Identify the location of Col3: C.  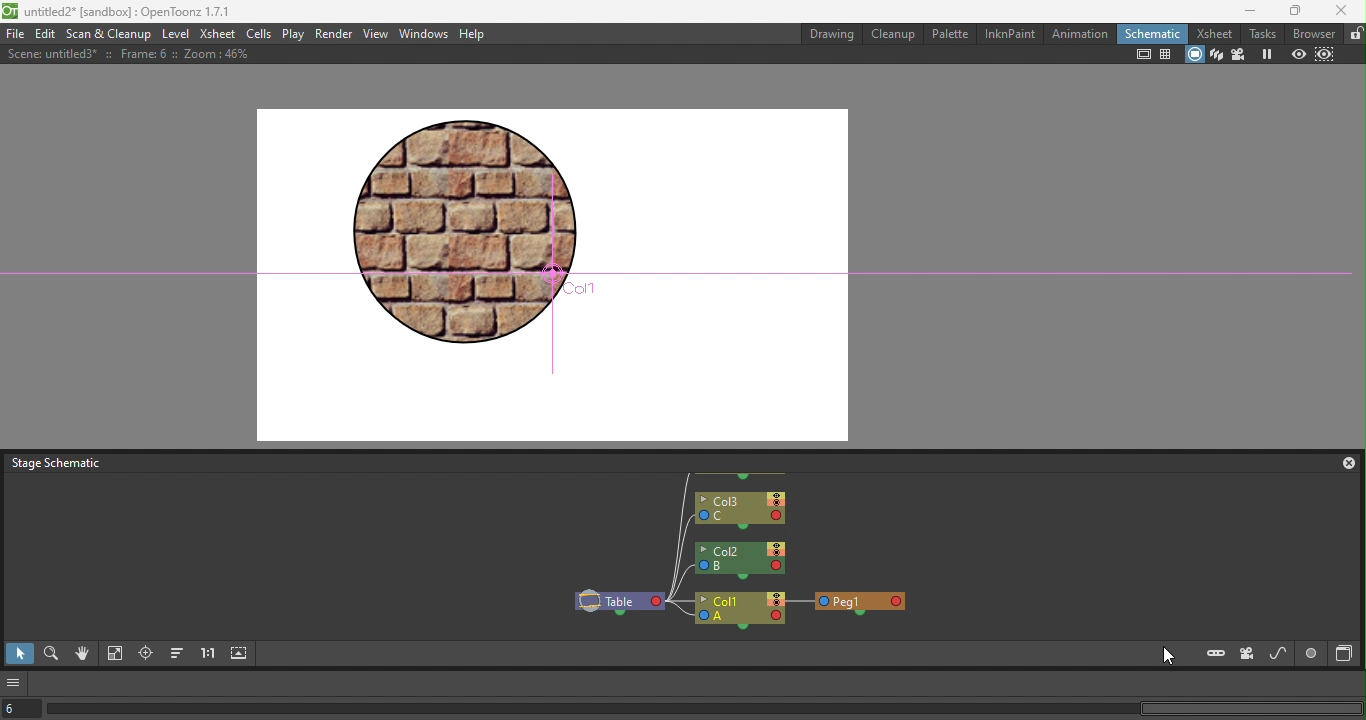
(741, 510).